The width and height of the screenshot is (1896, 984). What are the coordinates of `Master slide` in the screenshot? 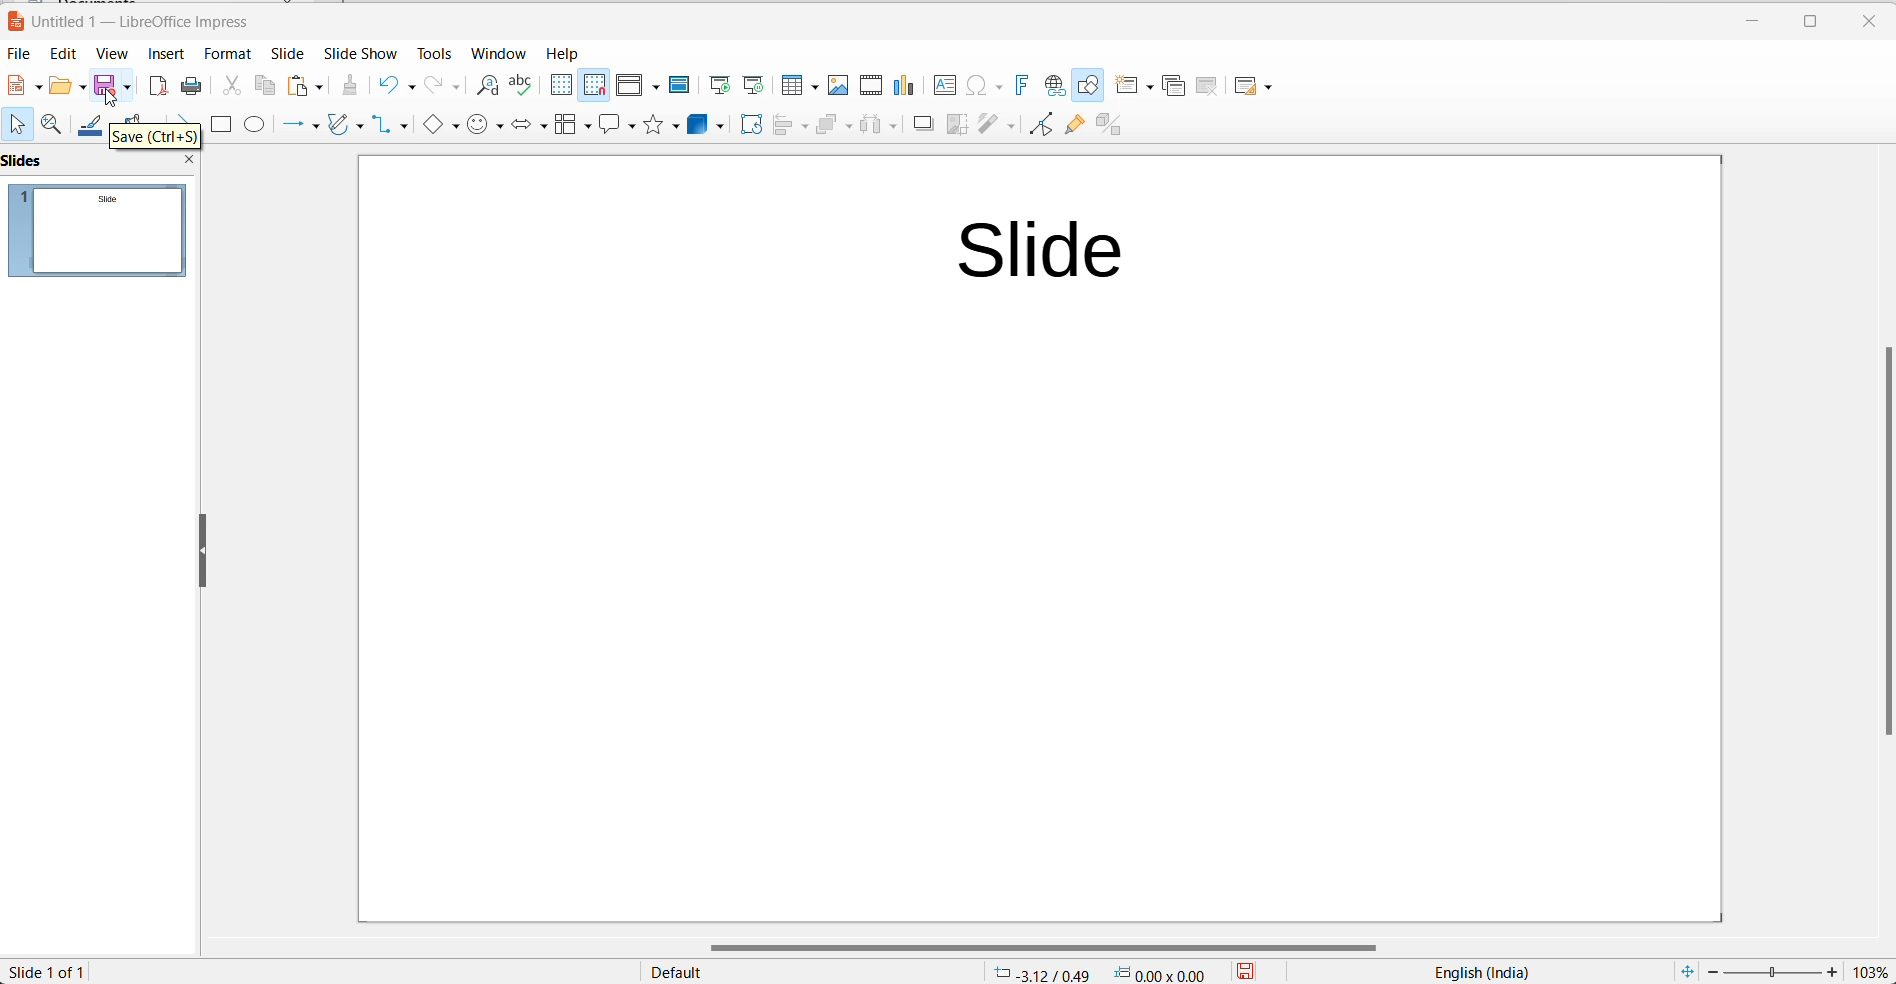 It's located at (678, 87).